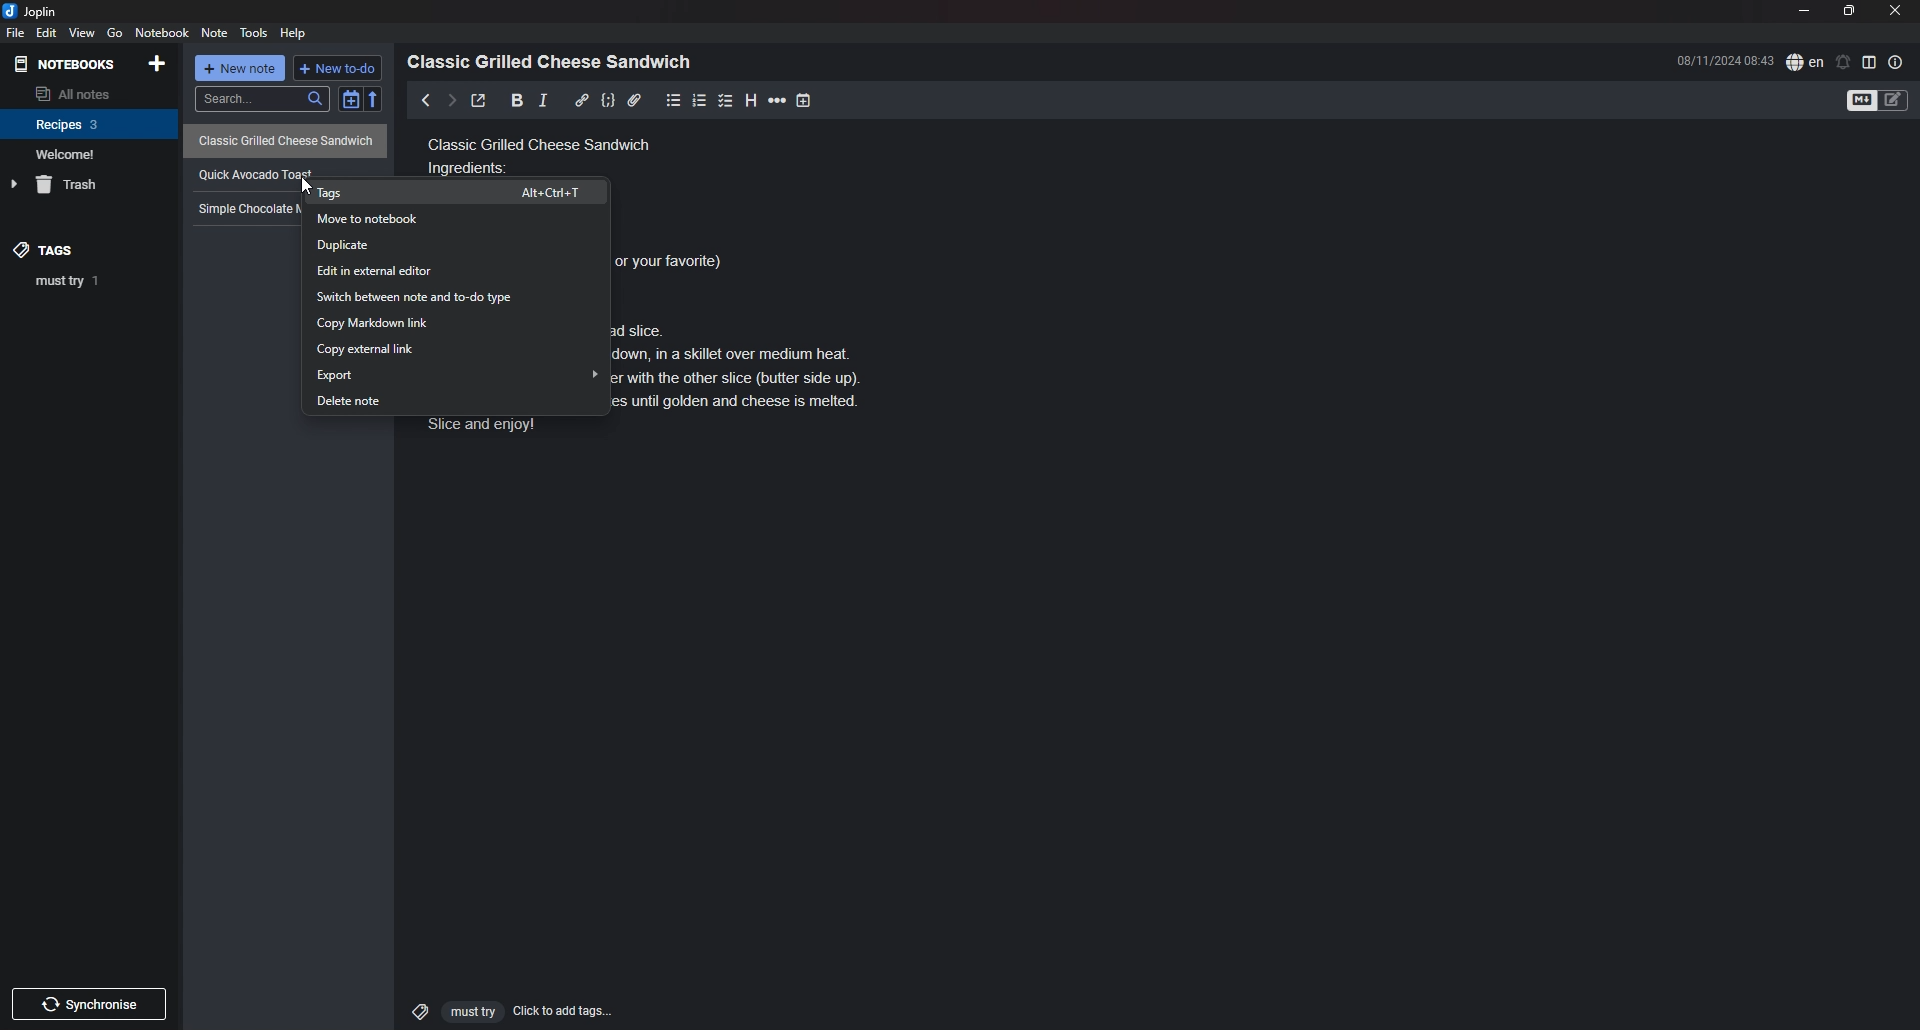  I want to click on Simple chocolate mug cake, so click(245, 208).